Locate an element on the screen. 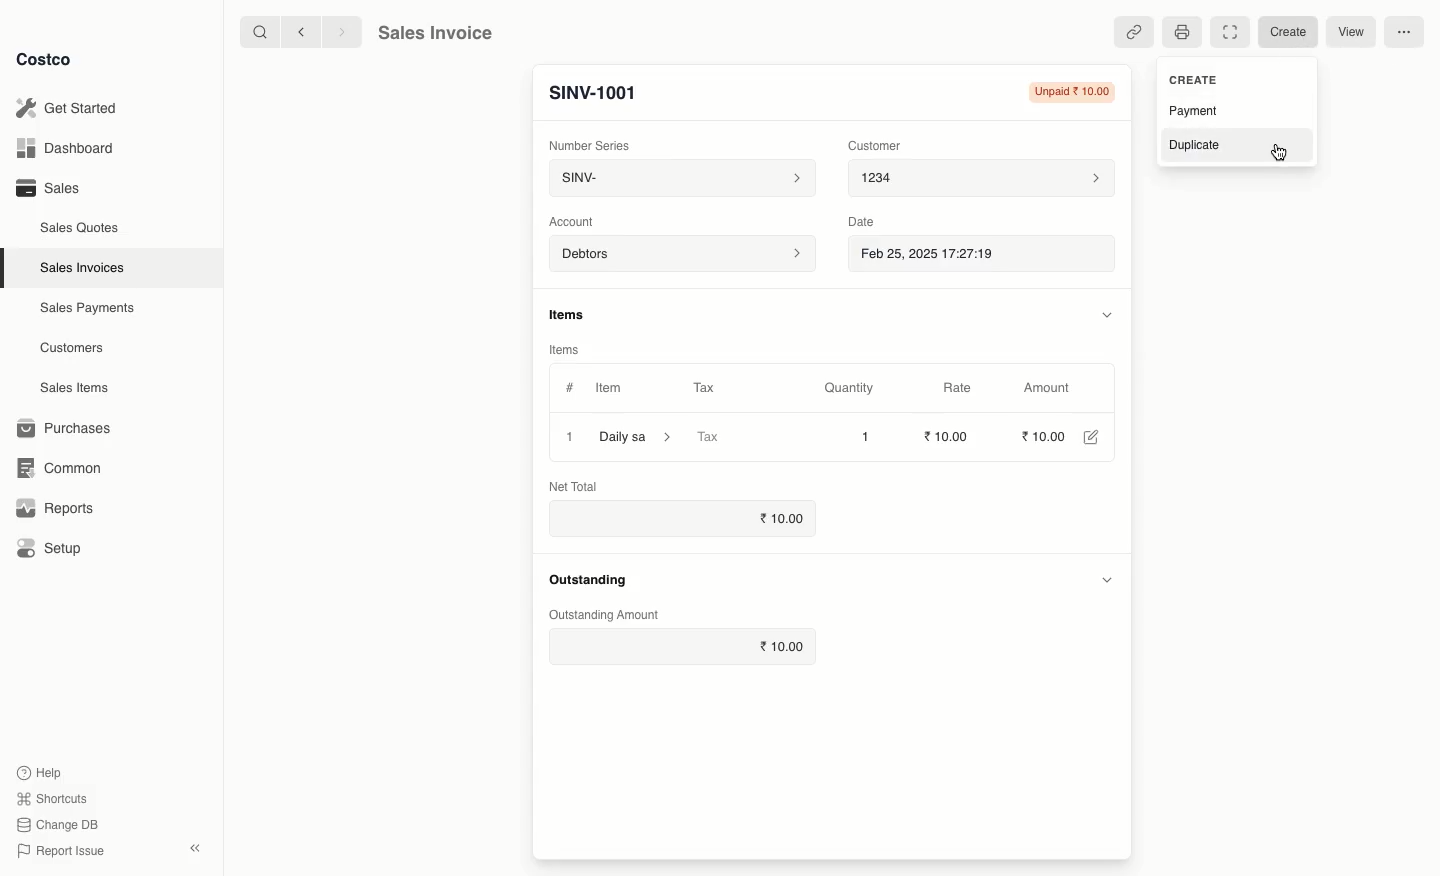 The image size is (1440, 876). Sales Payments is located at coordinates (83, 309).